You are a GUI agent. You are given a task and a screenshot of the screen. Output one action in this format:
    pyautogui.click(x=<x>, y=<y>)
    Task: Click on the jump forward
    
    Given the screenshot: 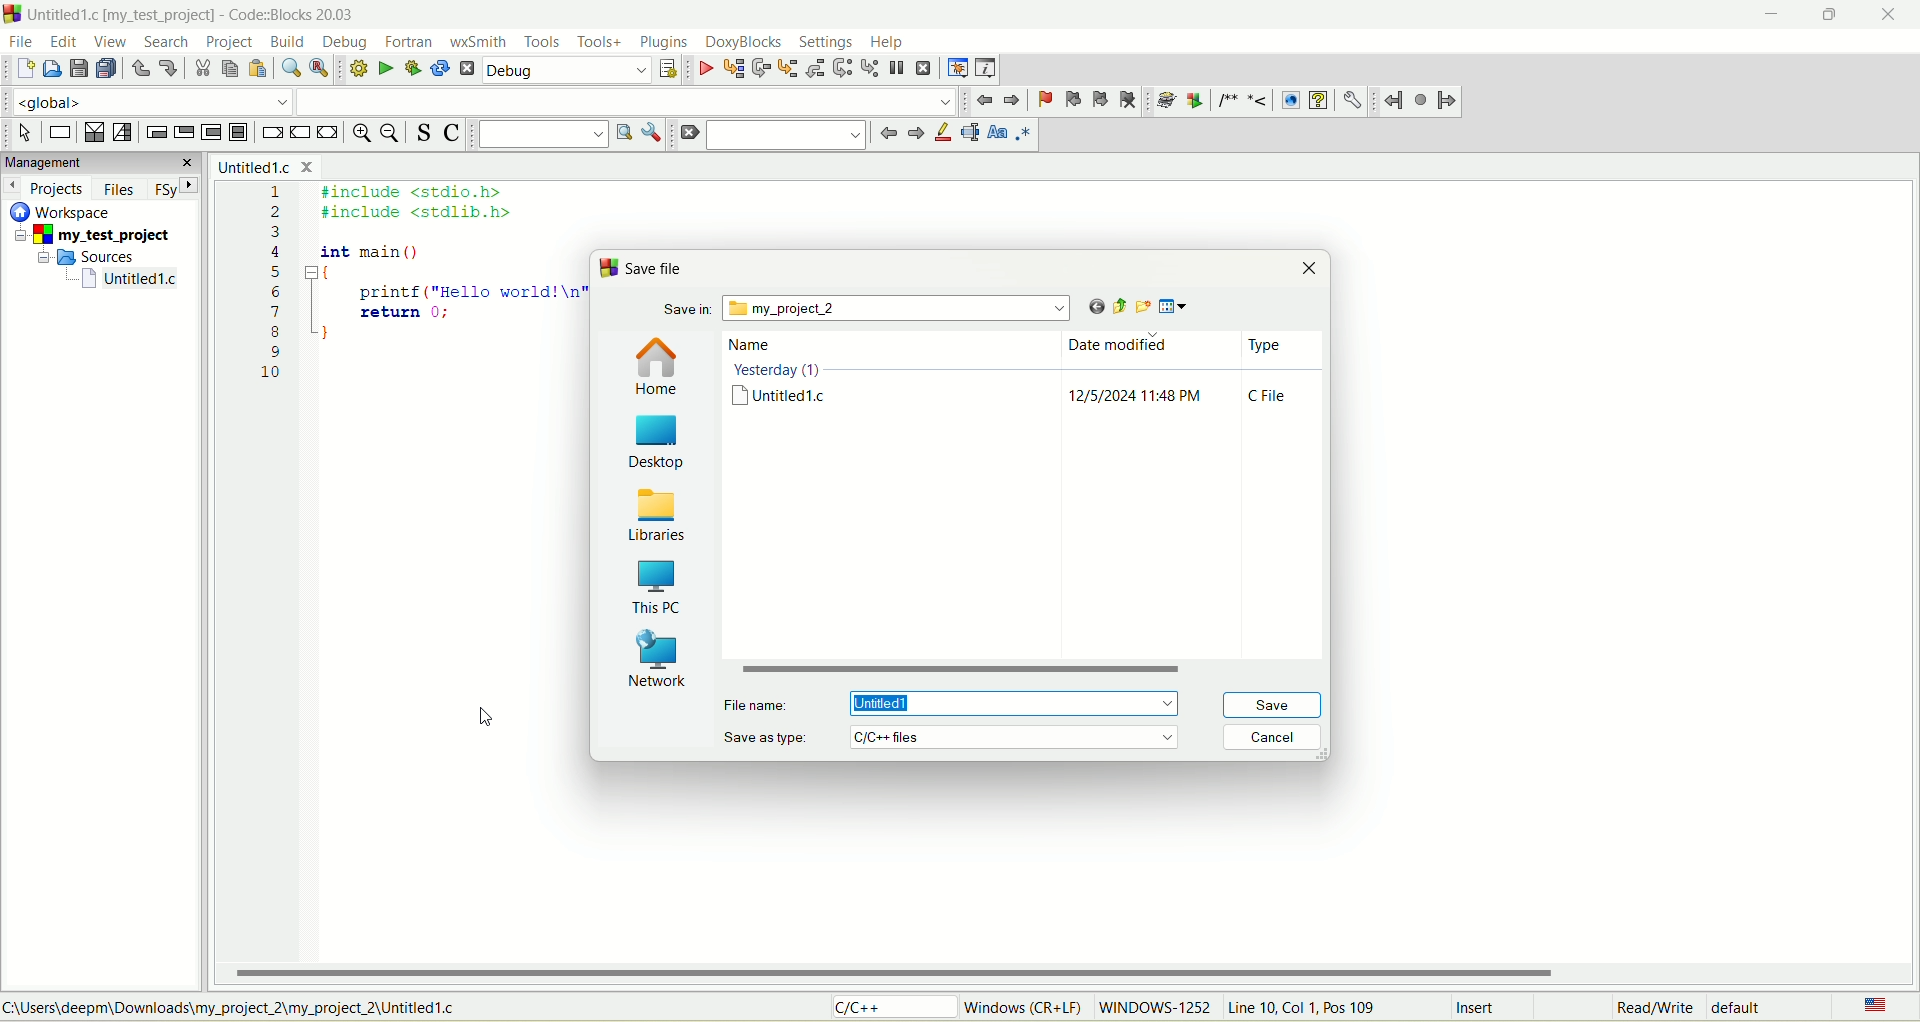 What is the action you would take?
    pyautogui.click(x=1447, y=103)
    